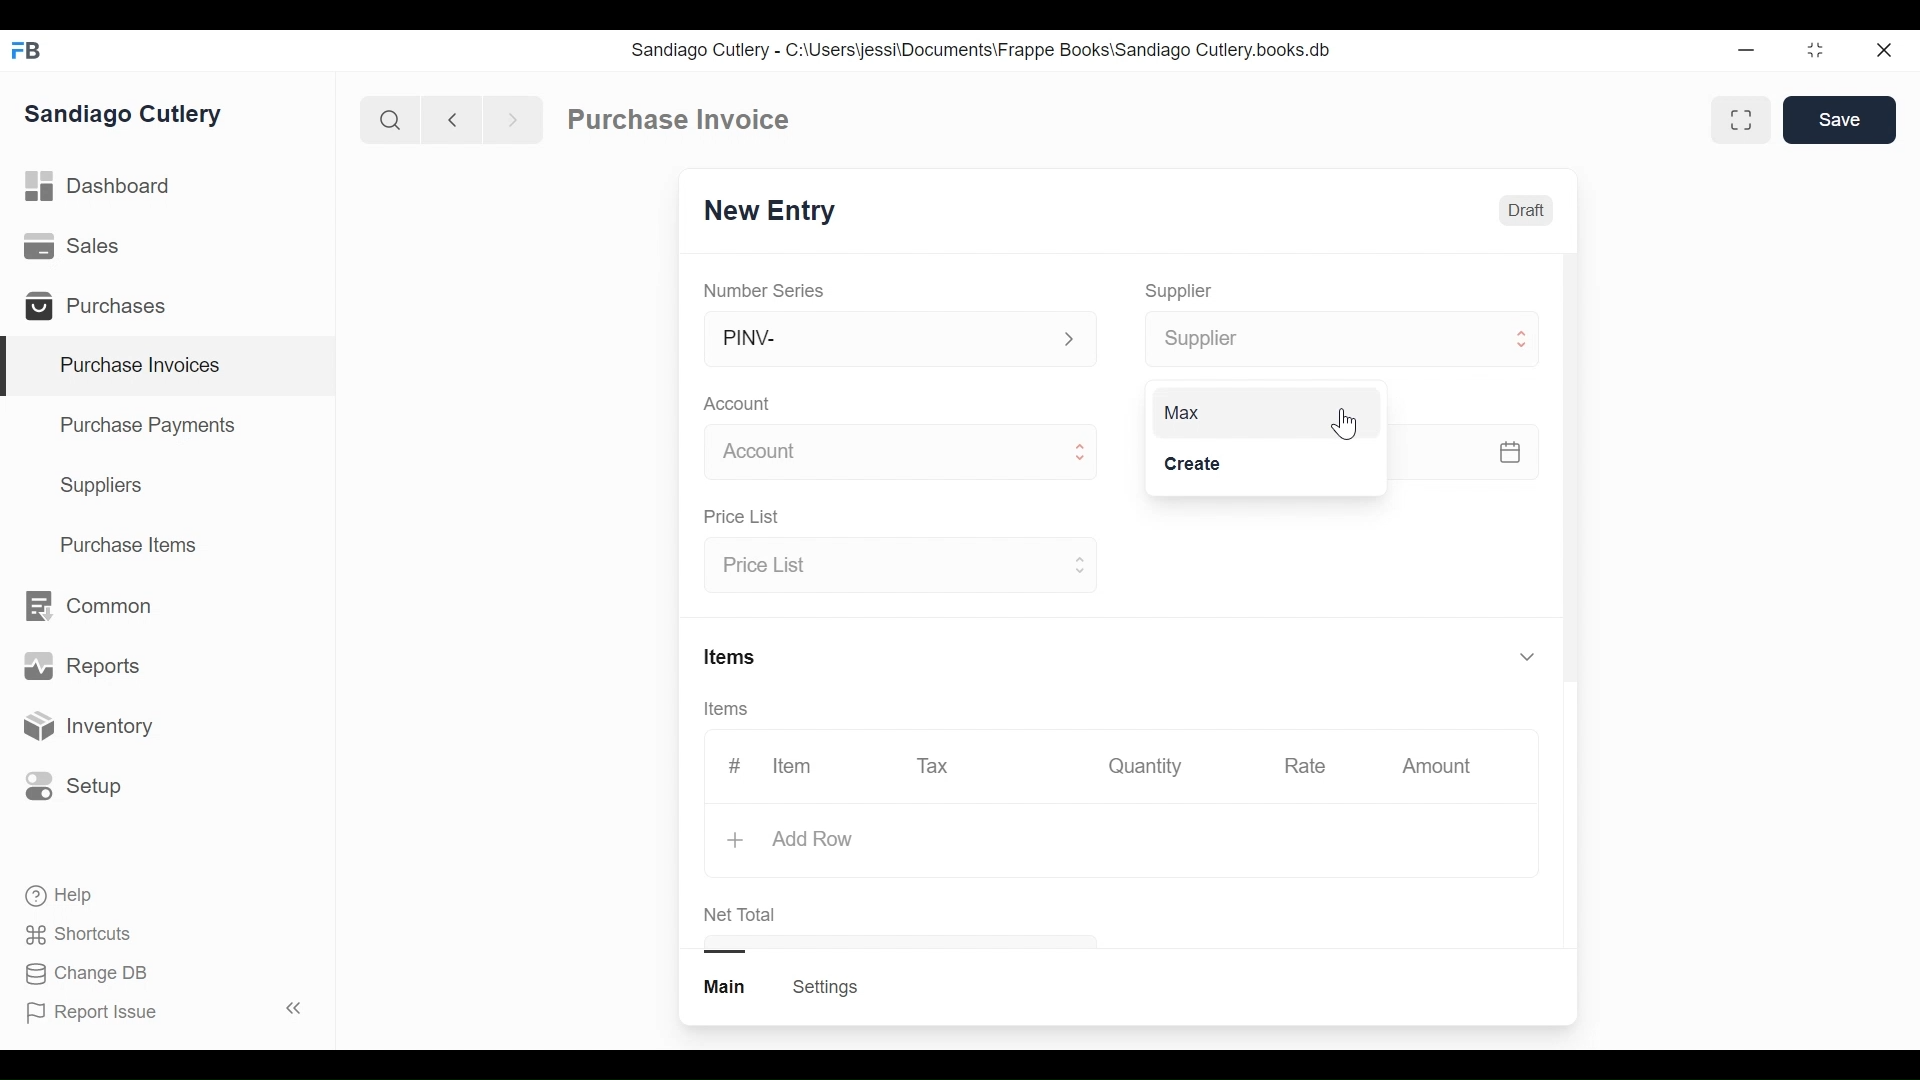 This screenshot has width=1920, height=1080. Describe the element at coordinates (169, 367) in the screenshot. I see `Purchase Invoices` at that location.